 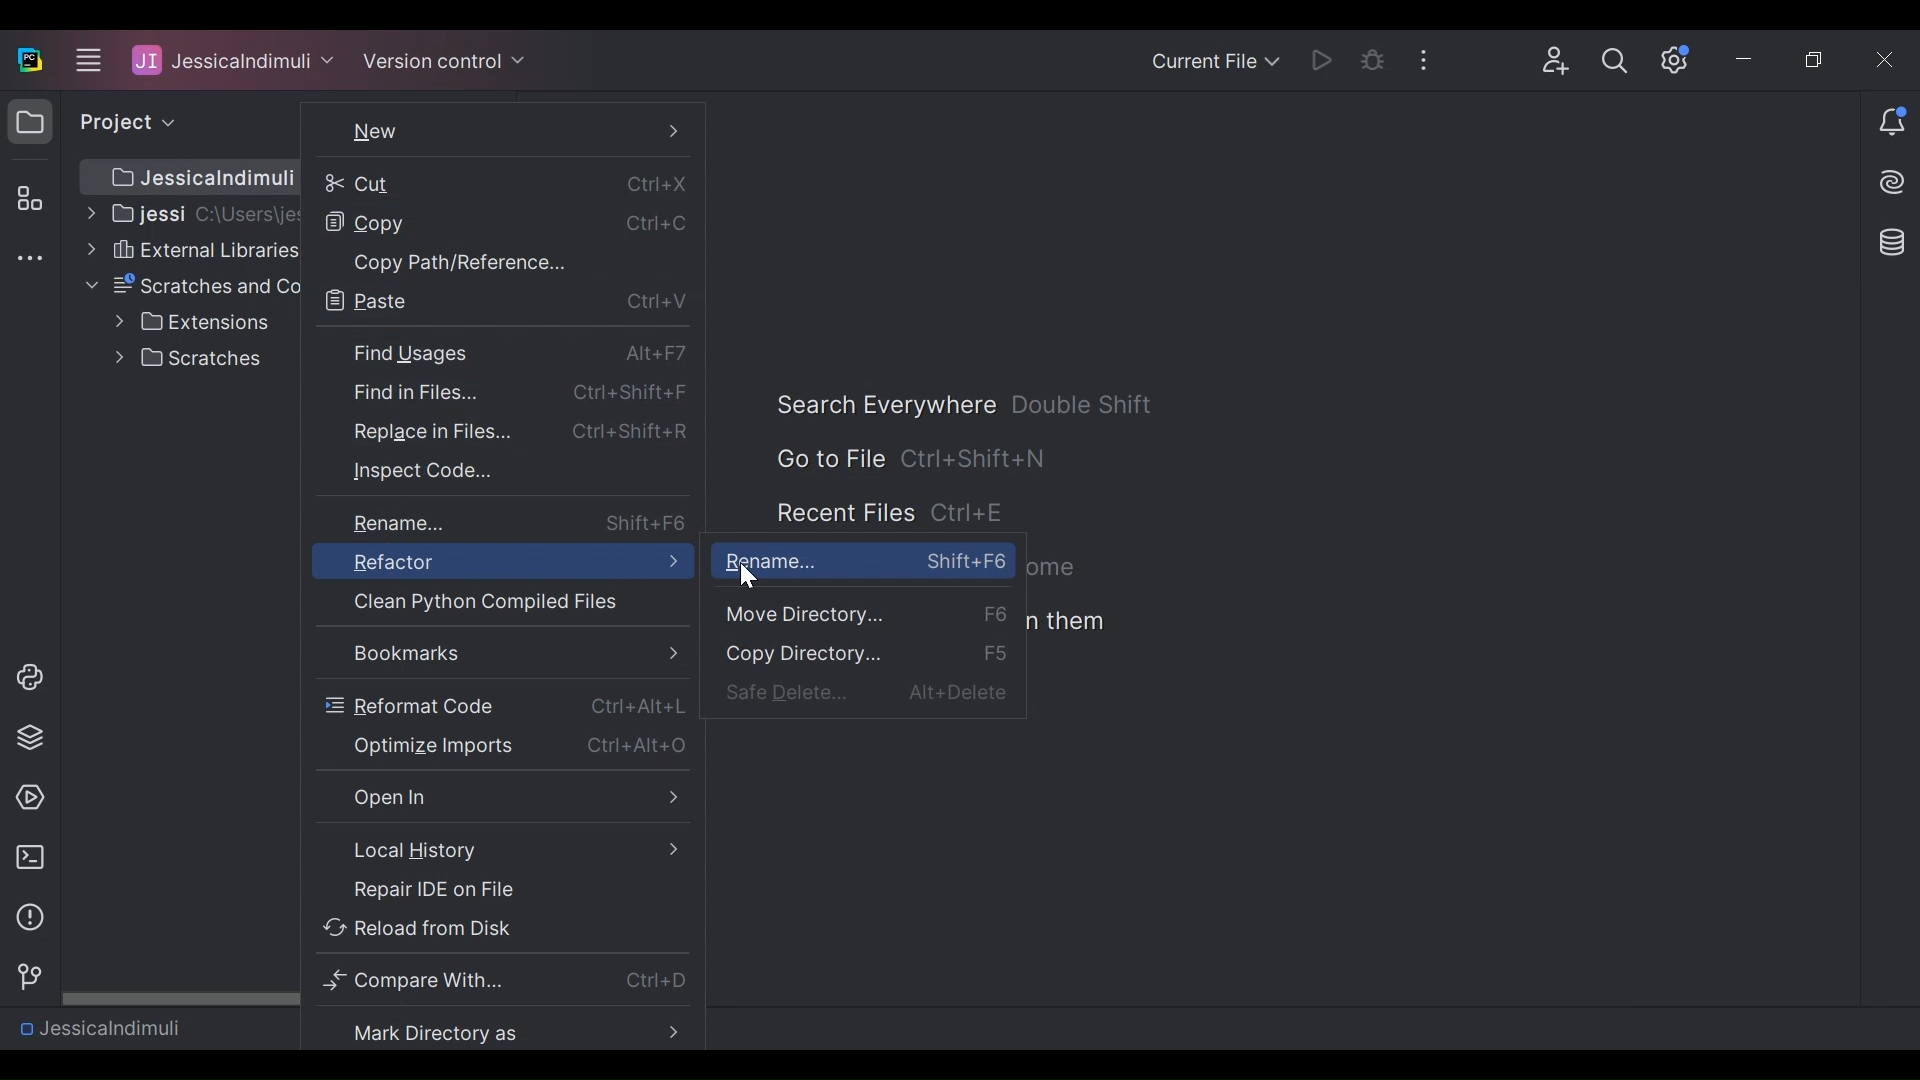 I want to click on python, so click(x=30, y=677).